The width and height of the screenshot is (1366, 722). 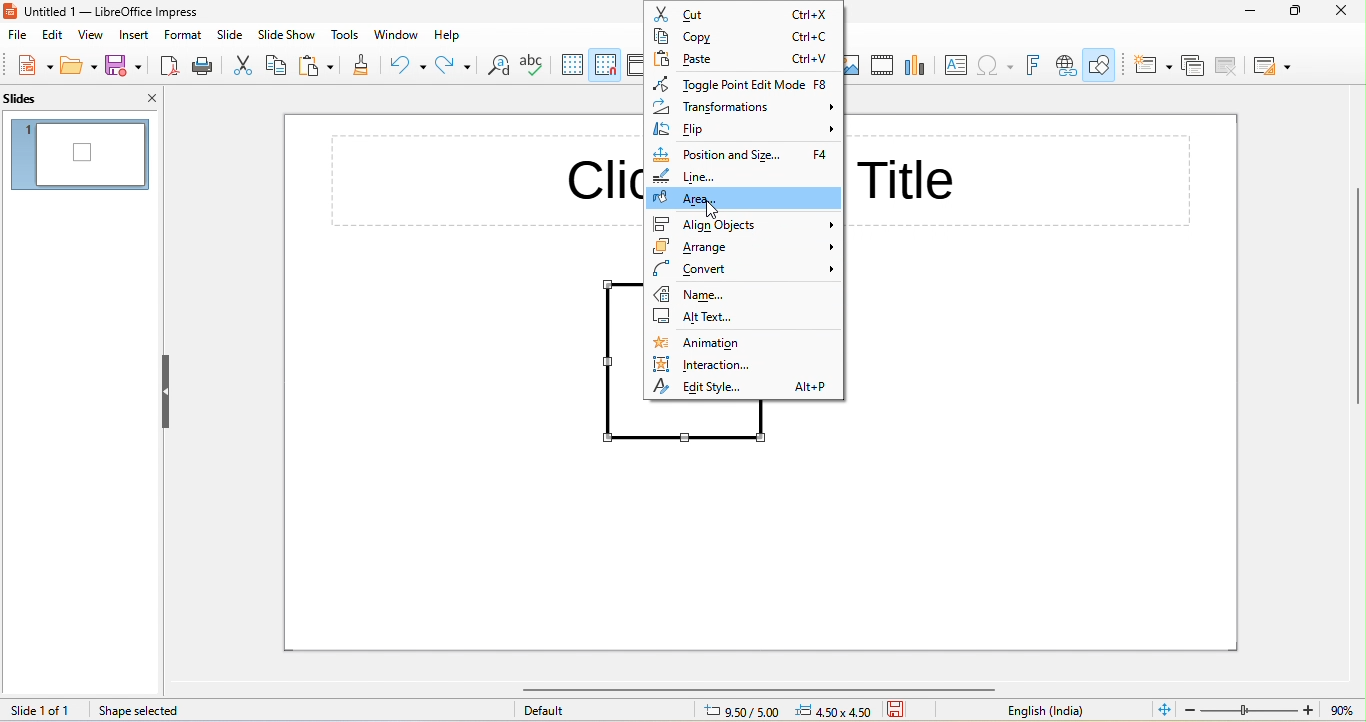 I want to click on vertical scroll, so click(x=1346, y=312).